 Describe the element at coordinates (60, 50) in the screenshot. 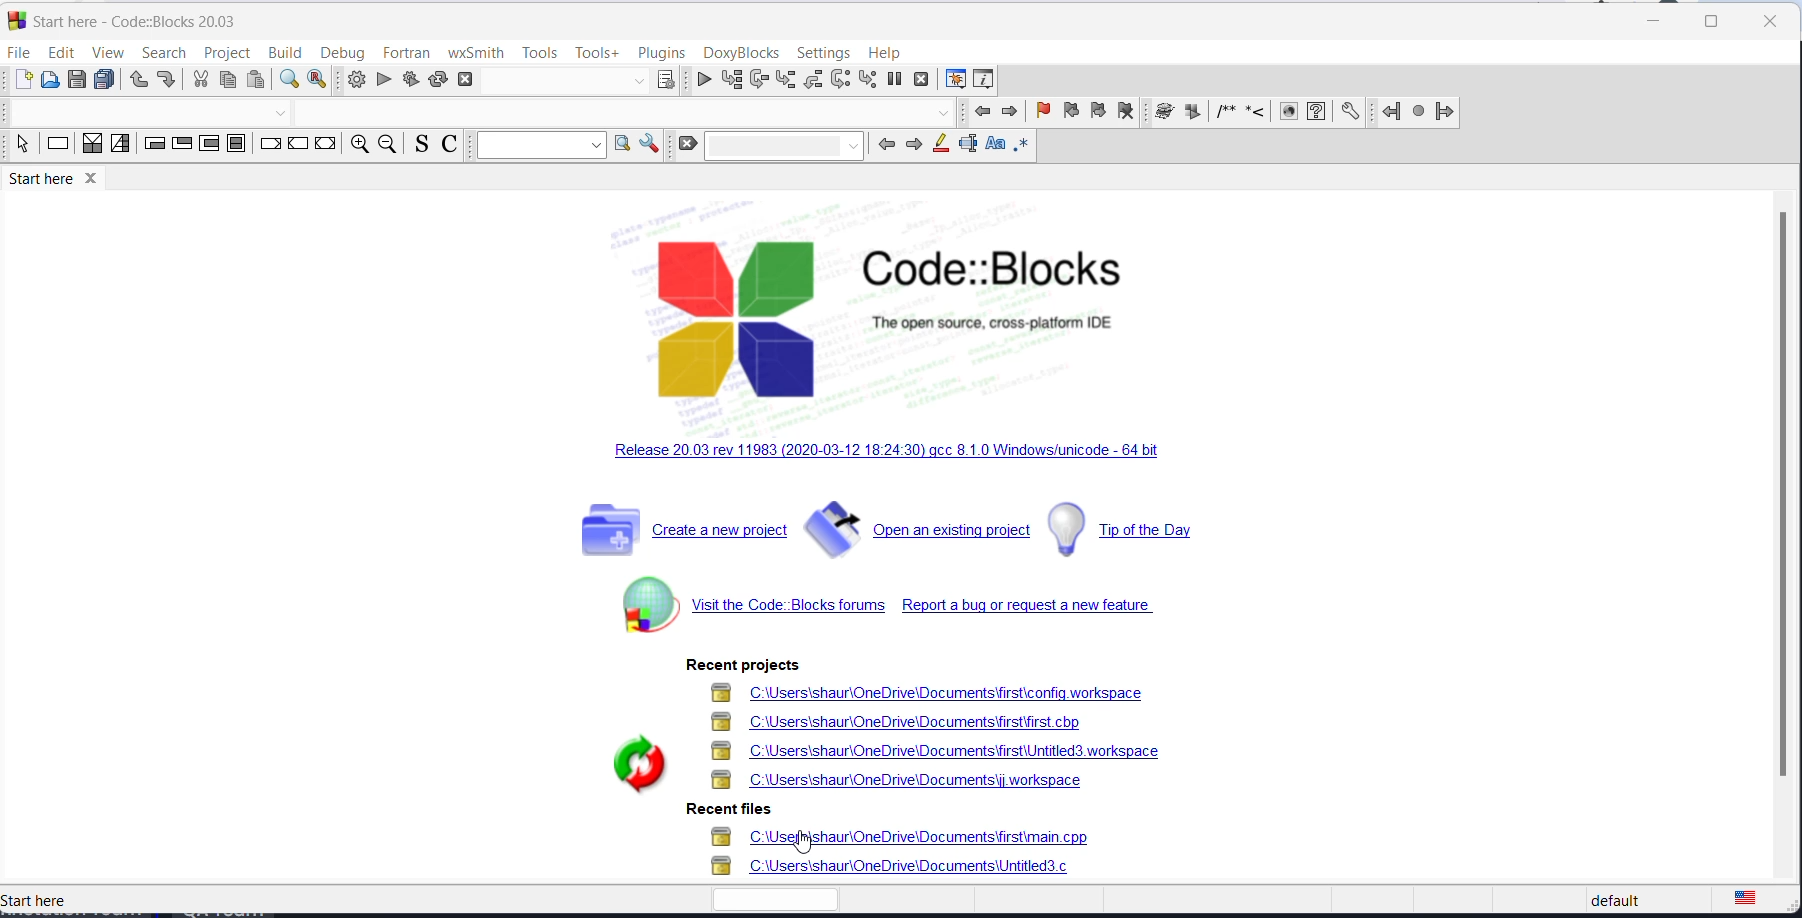

I see `edit` at that location.